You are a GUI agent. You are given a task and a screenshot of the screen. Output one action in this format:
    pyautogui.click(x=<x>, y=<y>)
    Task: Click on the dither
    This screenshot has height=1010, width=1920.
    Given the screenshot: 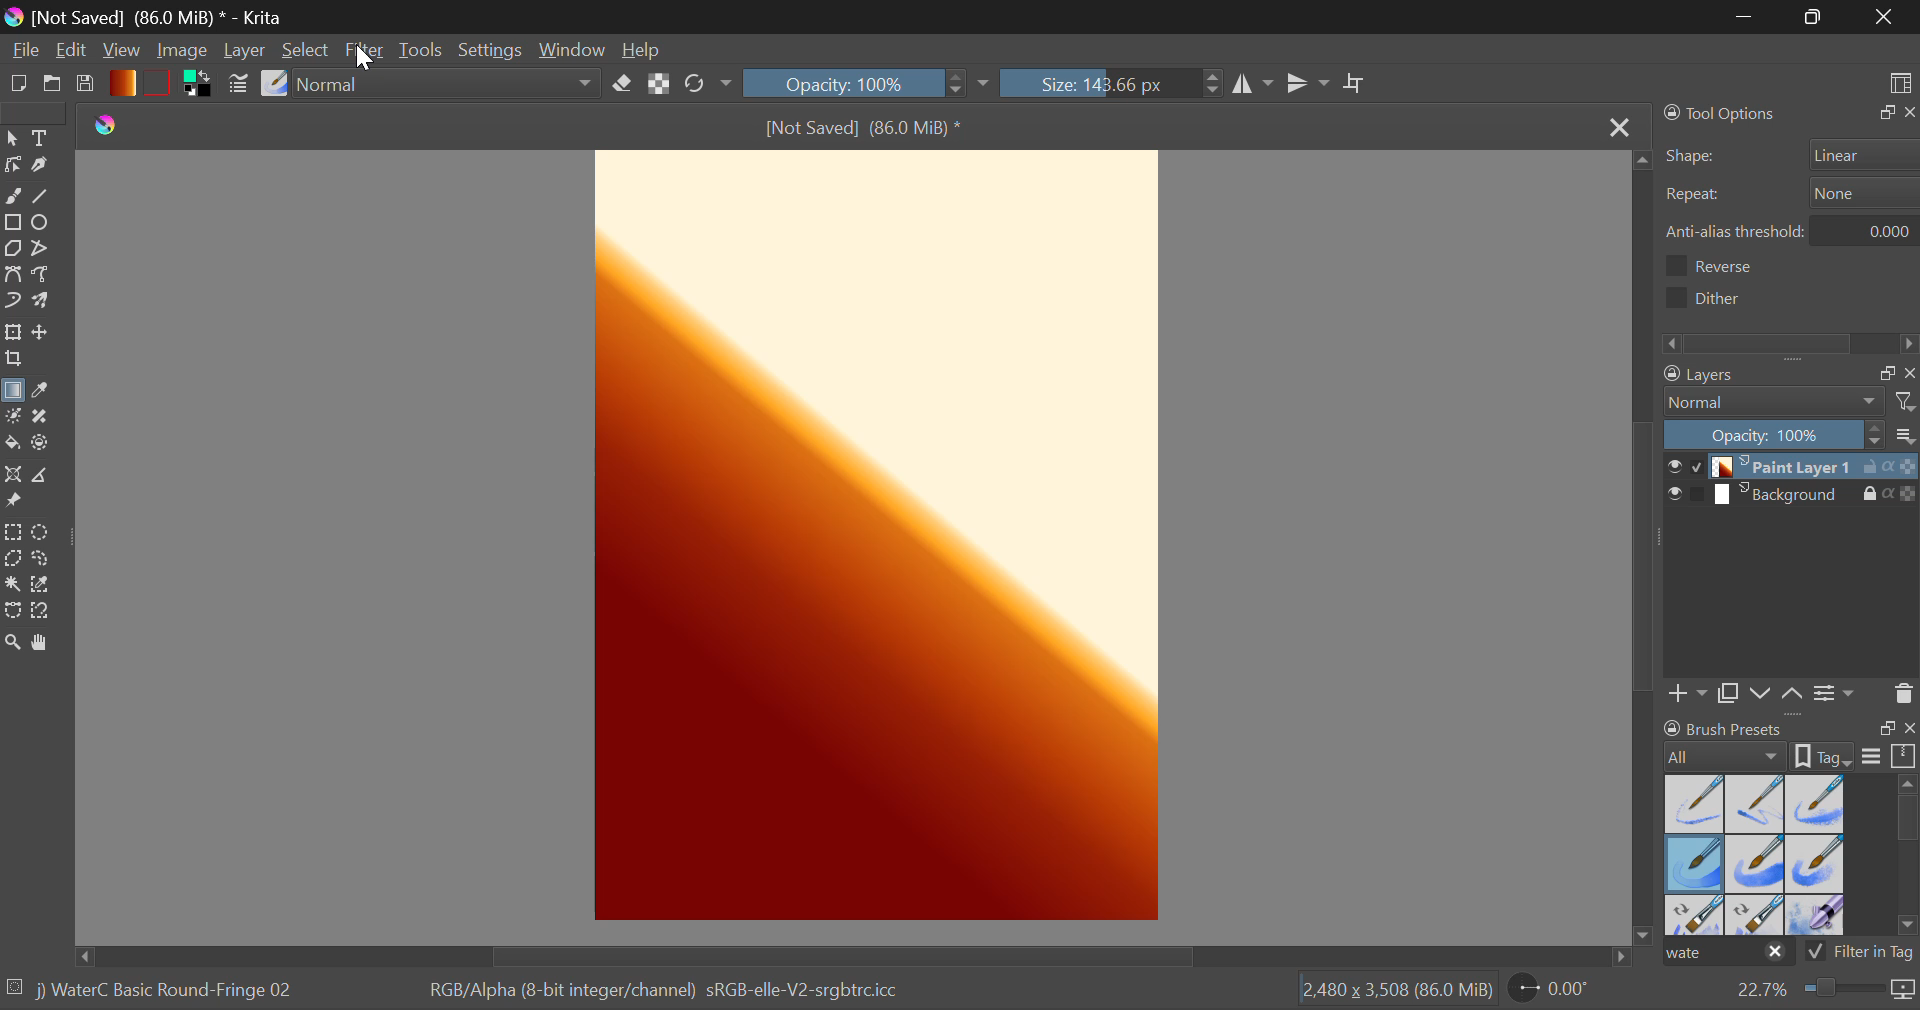 What is the action you would take?
    pyautogui.click(x=1711, y=297)
    